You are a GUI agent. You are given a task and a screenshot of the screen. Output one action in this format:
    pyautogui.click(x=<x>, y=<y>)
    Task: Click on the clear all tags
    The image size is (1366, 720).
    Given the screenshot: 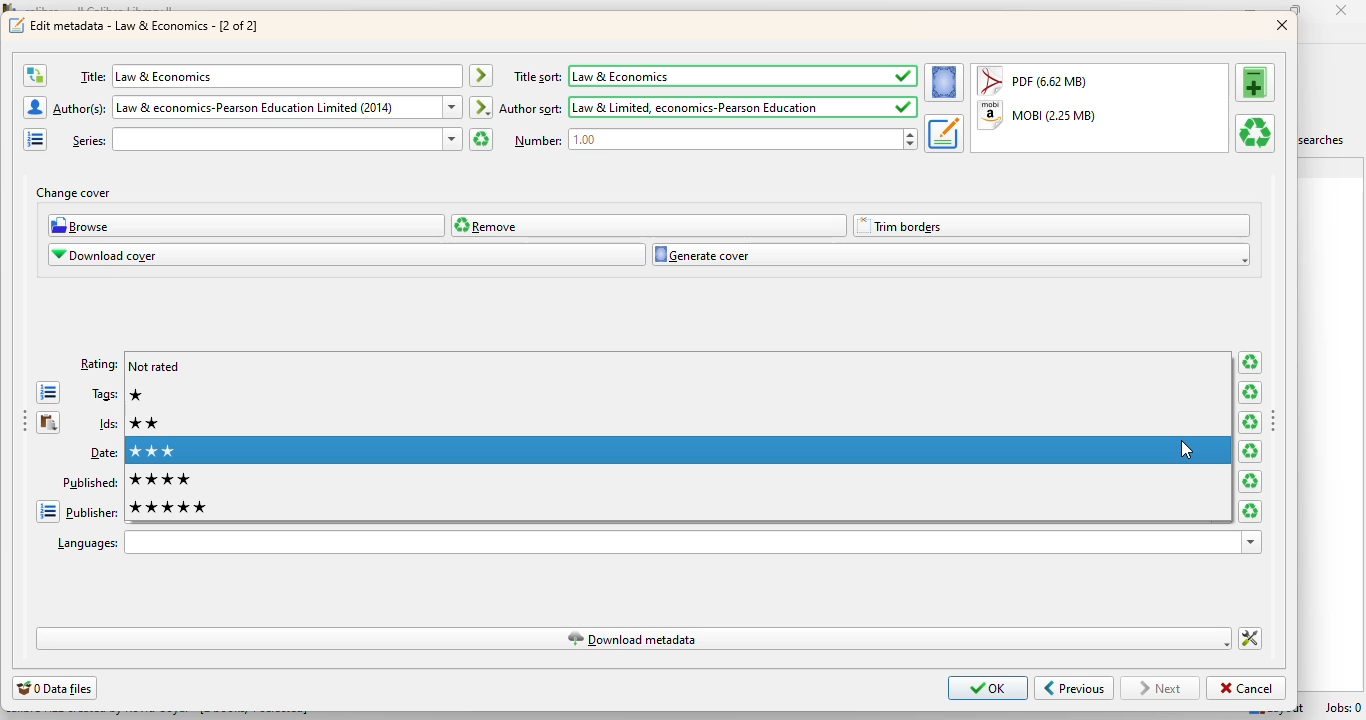 What is the action you would take?
    pyautogui.click(x=1249, y=392)
    